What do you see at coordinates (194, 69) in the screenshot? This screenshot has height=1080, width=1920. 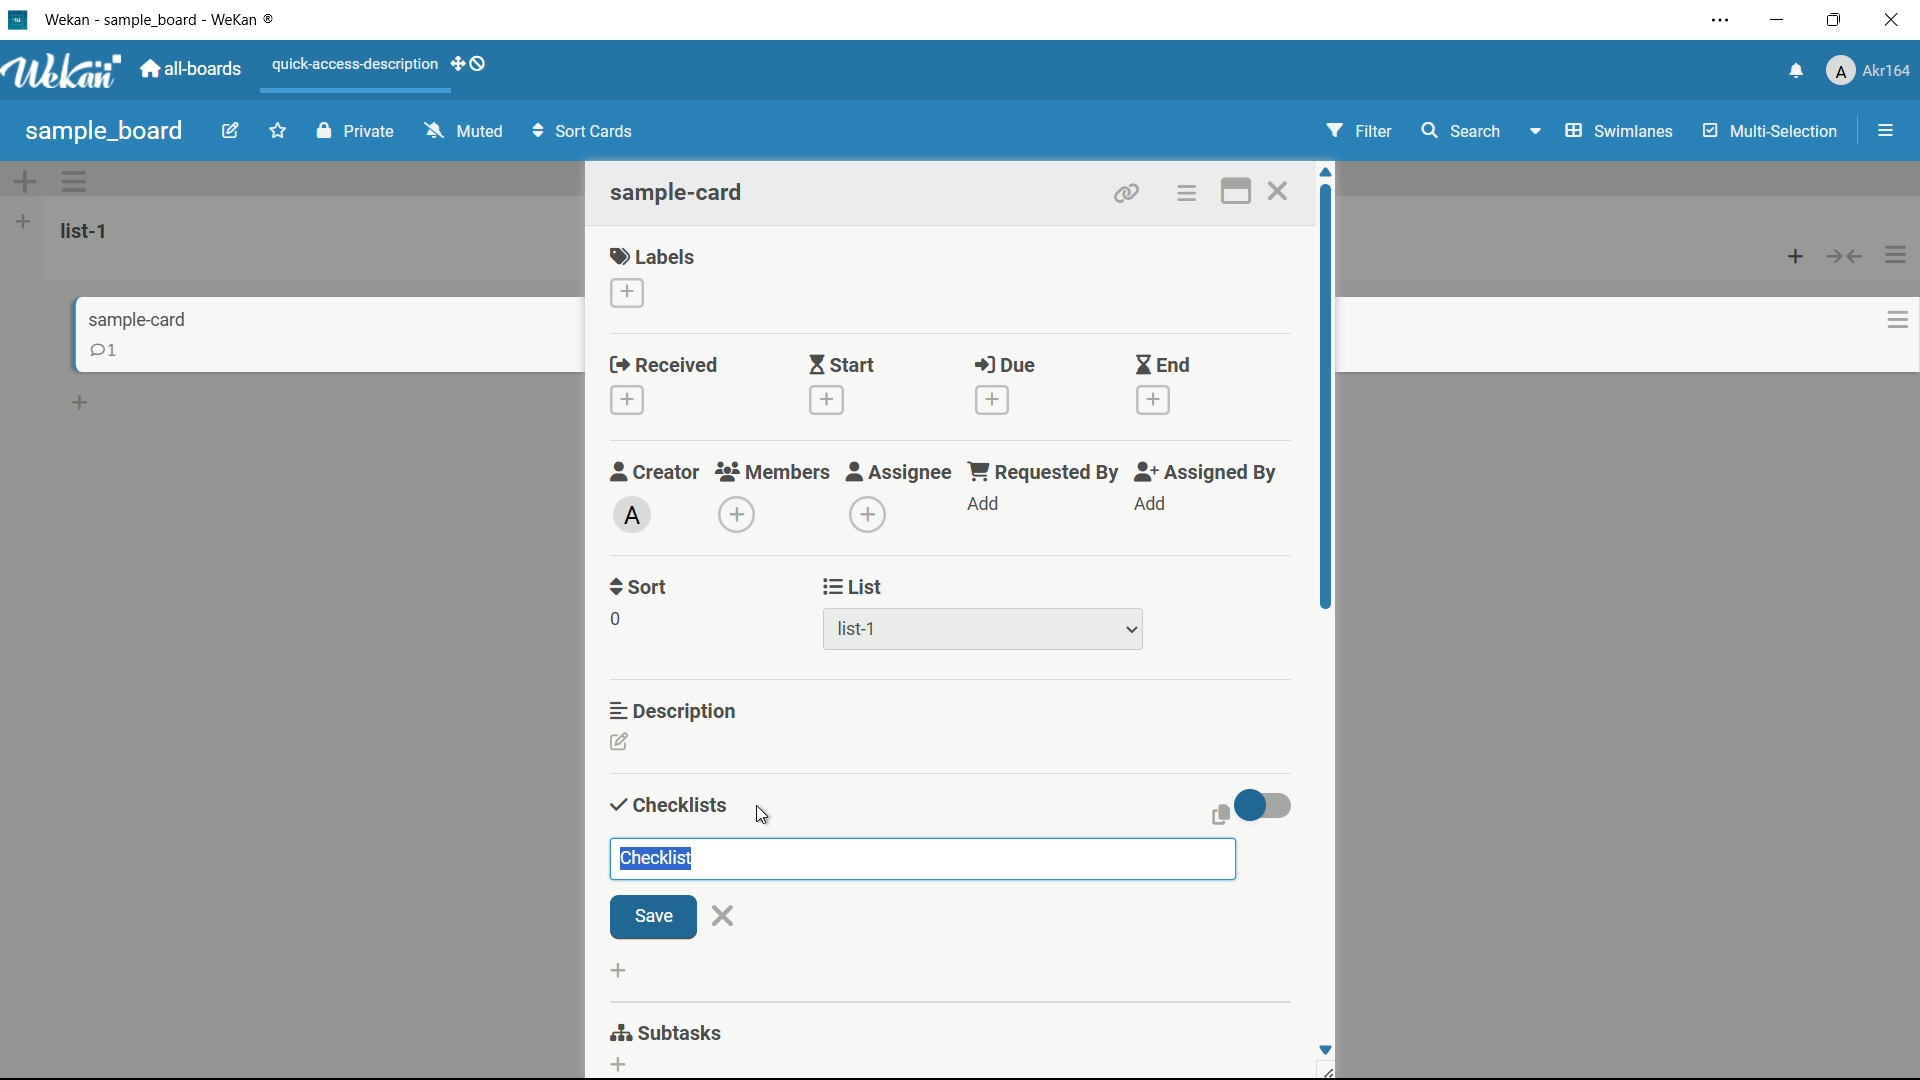 I see `all boards` at bounding box center [194, 69].